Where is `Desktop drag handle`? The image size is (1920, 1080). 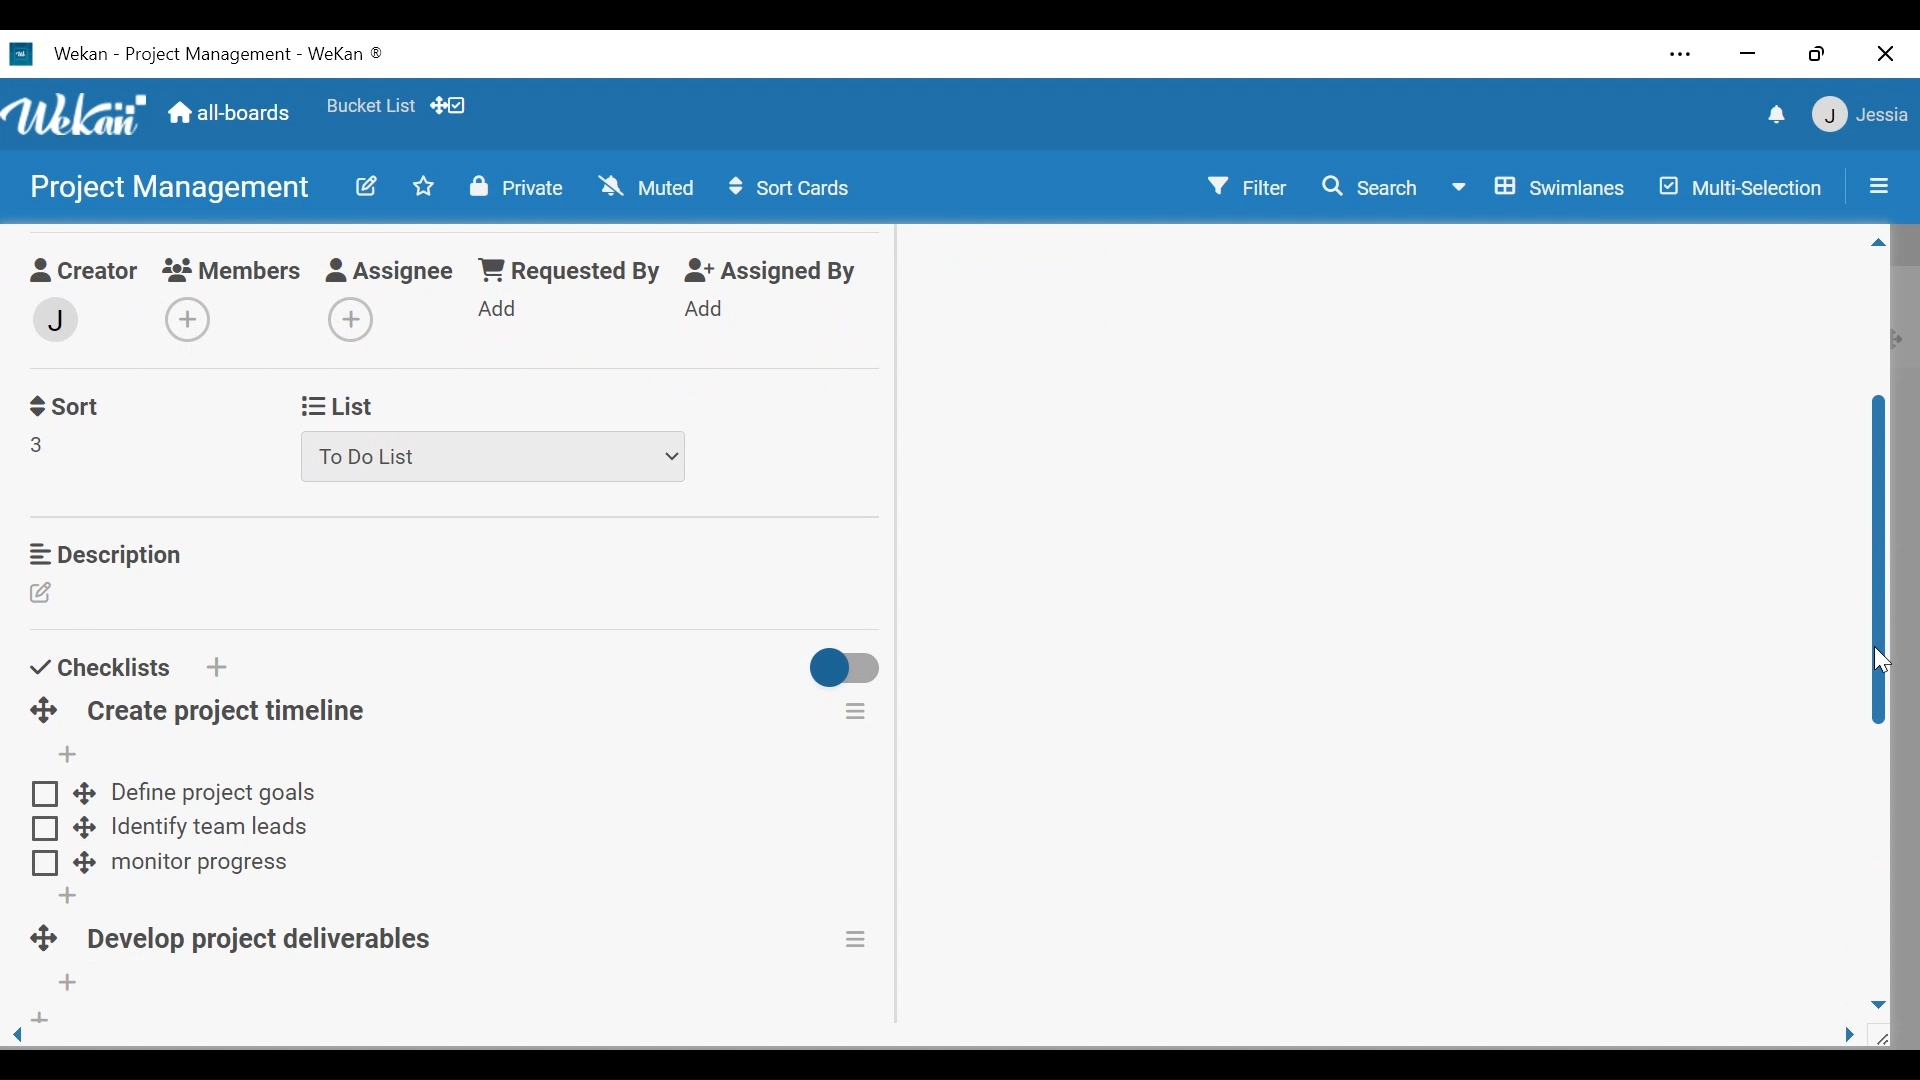 Desktop drag handle is located at coordinates (83, 792).